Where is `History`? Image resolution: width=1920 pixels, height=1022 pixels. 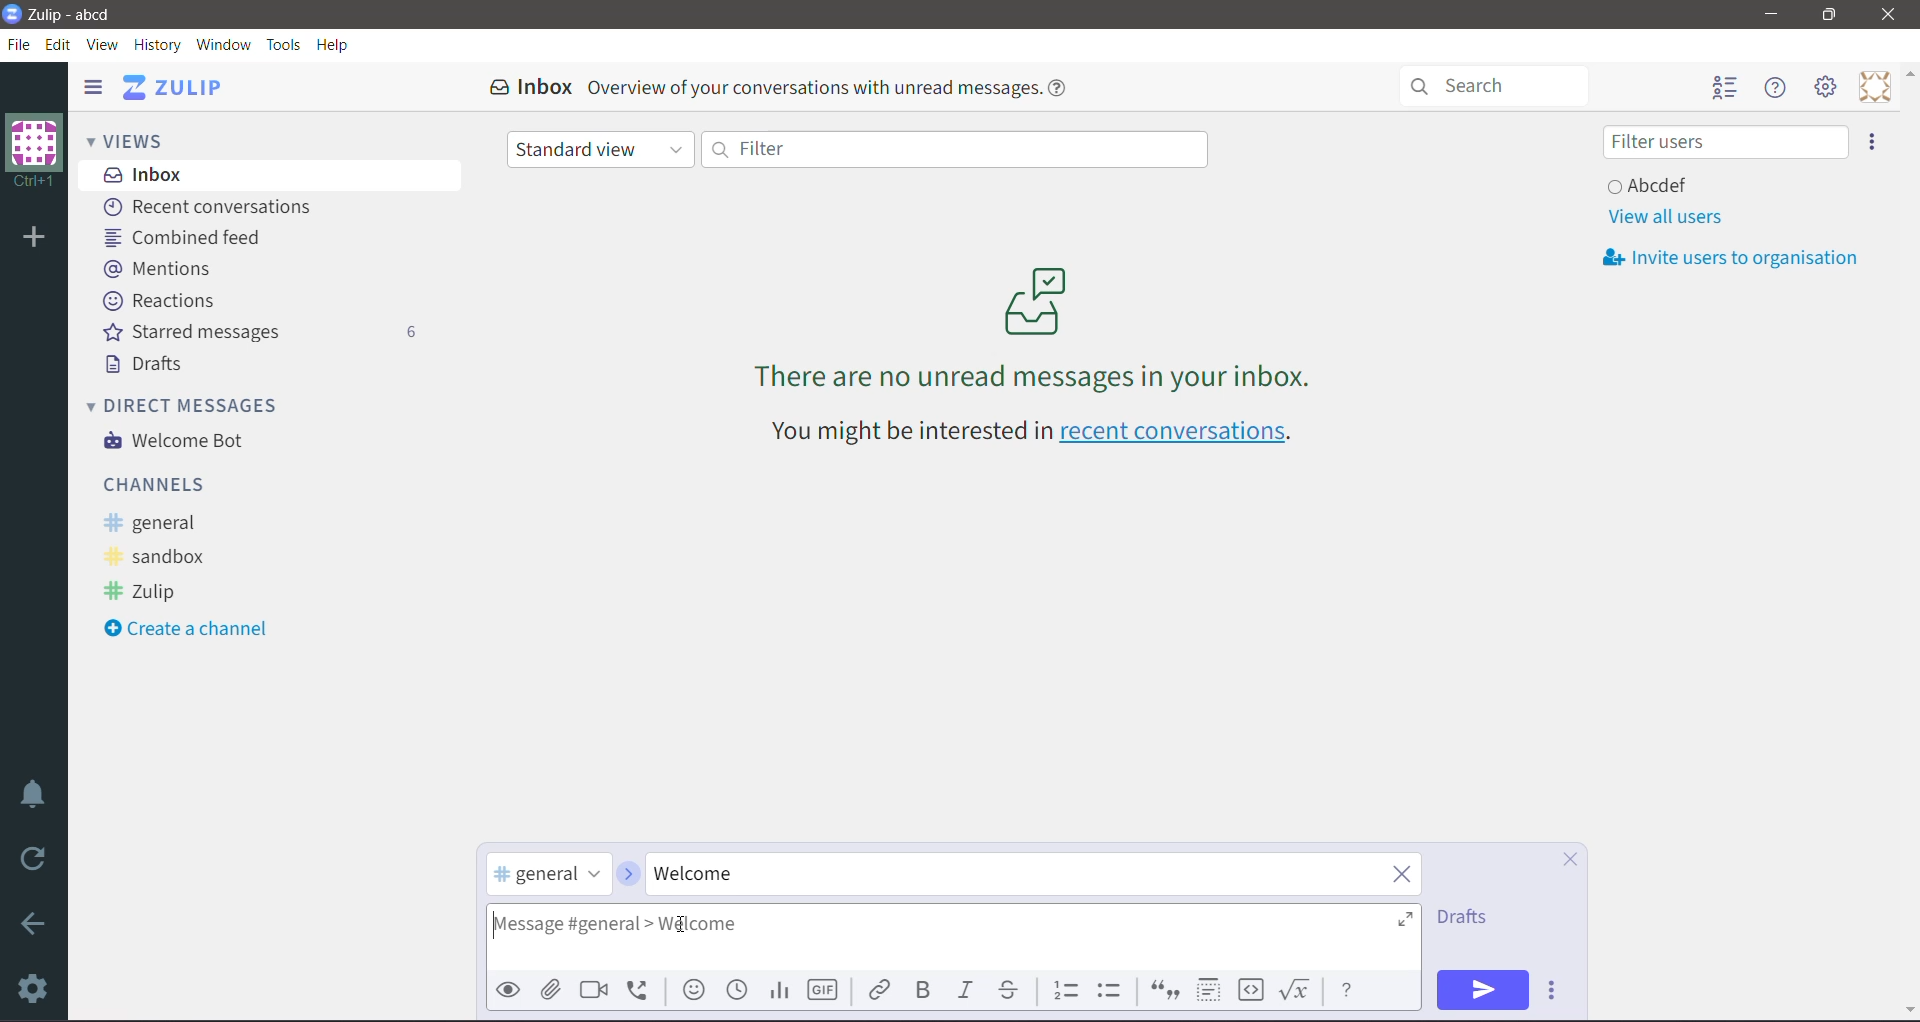
History is located at coordinates (159, 46).